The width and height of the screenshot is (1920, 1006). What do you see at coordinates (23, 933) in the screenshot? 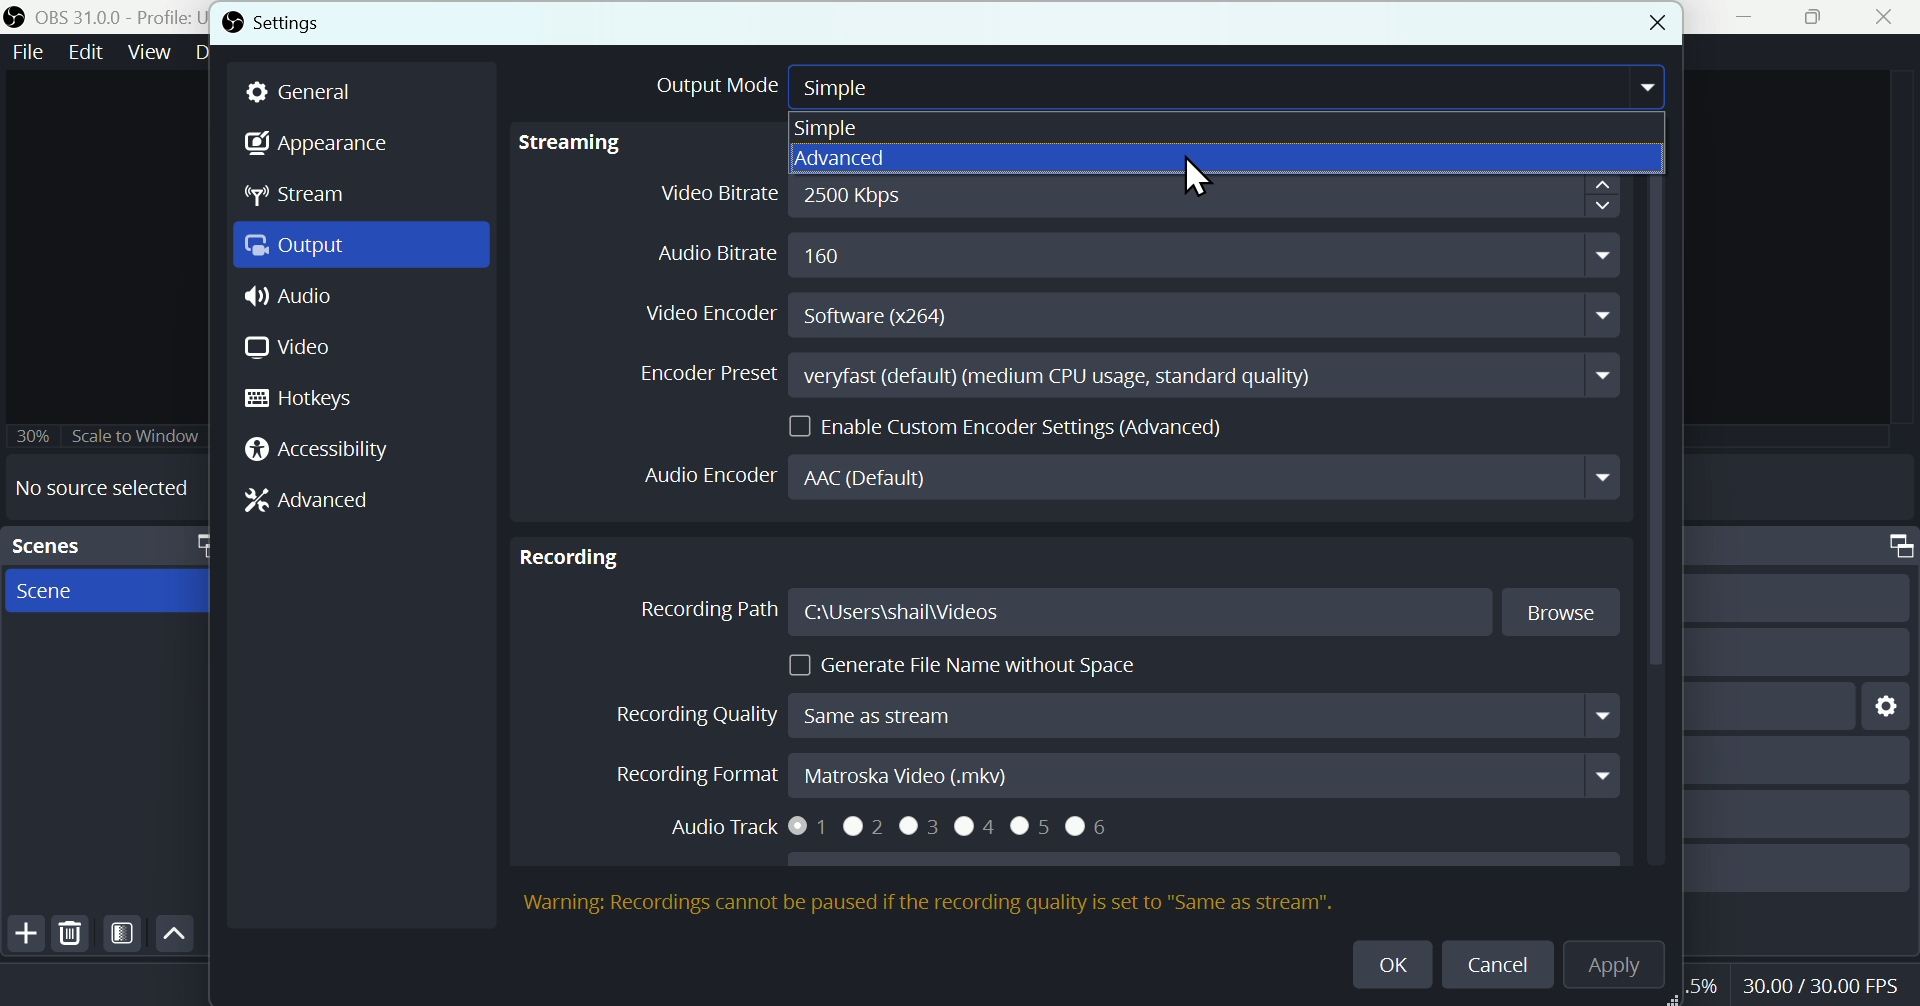
I see `Add` at bounding box center [23, 933].